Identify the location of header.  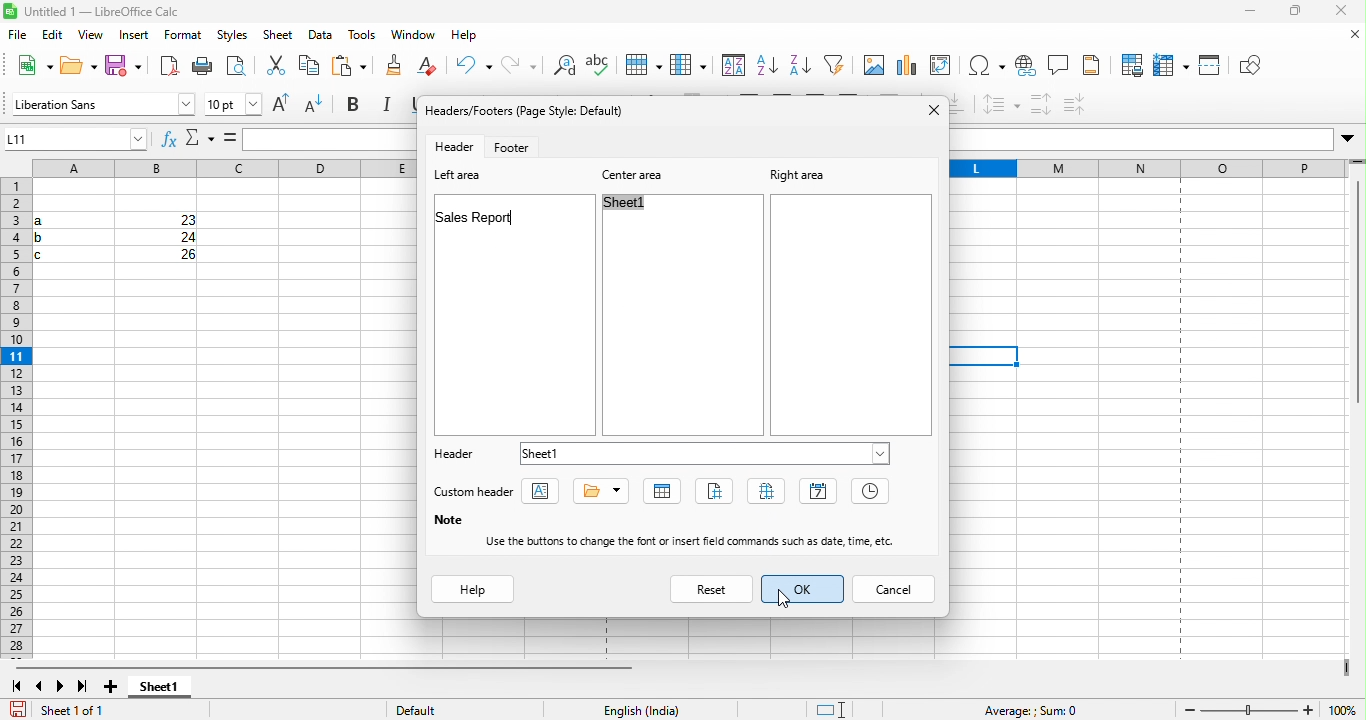
(459, 145).